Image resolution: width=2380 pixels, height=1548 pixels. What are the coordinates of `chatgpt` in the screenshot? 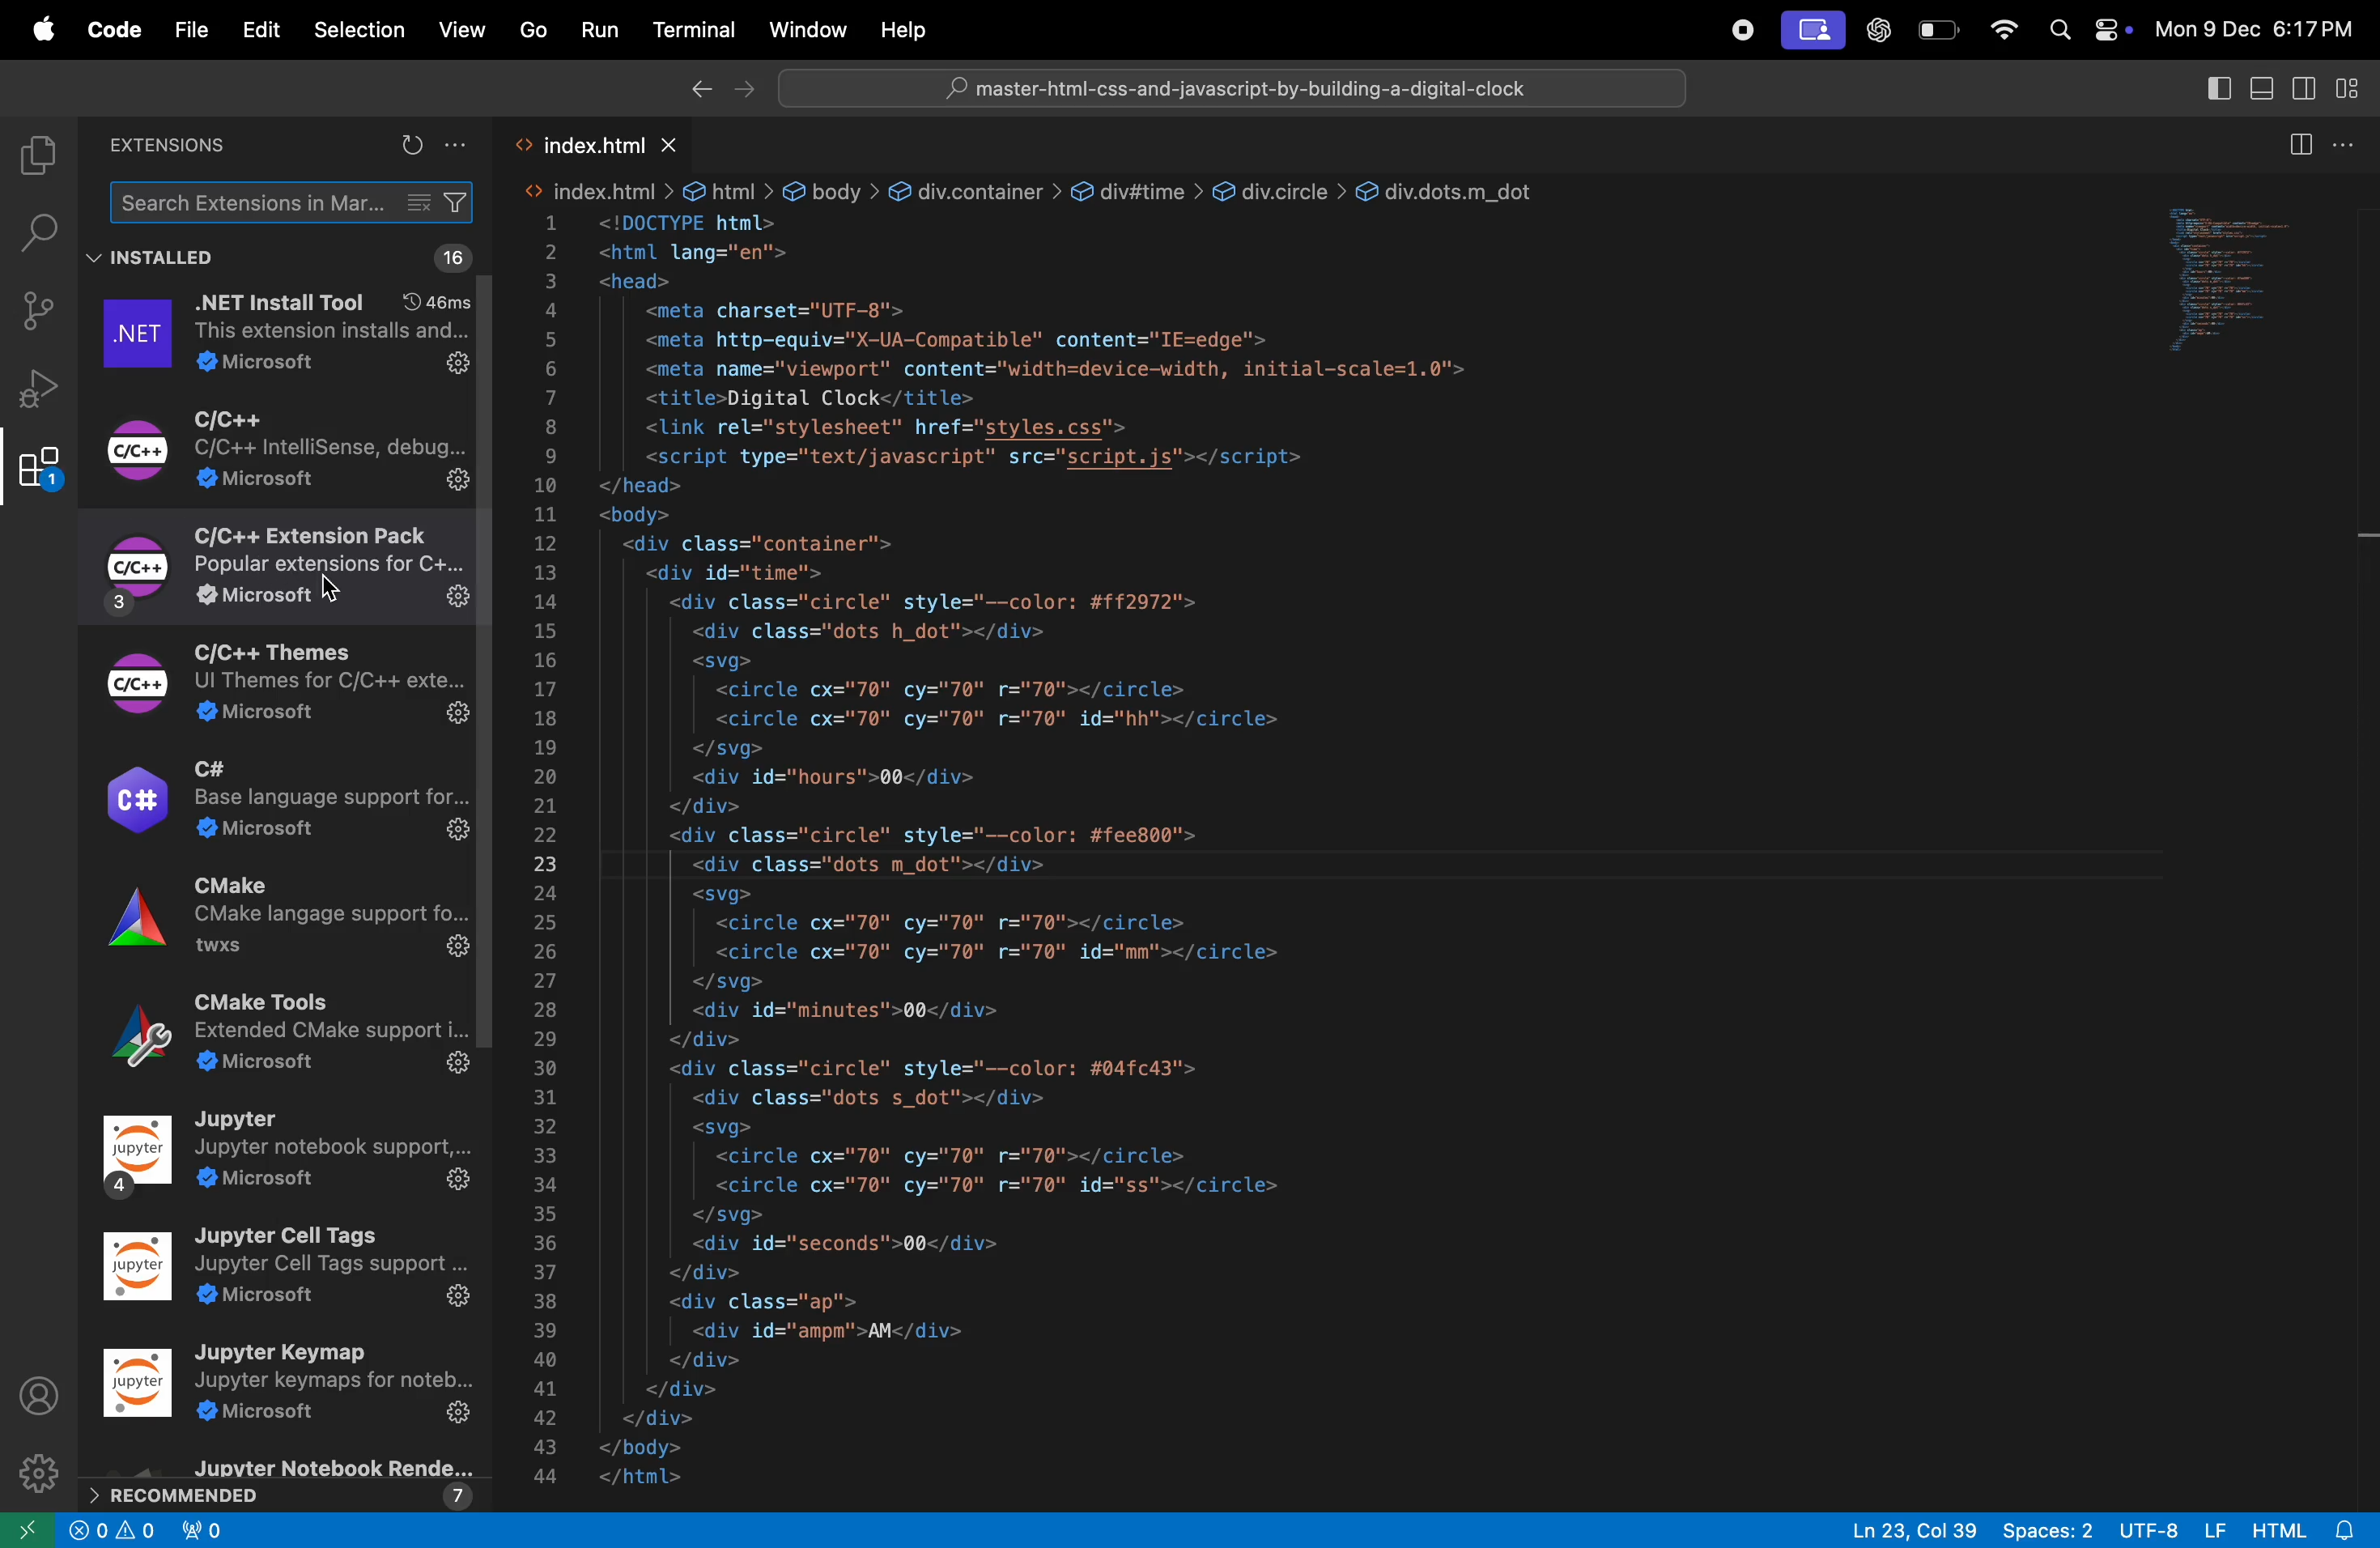 It's located at (1881, 32).